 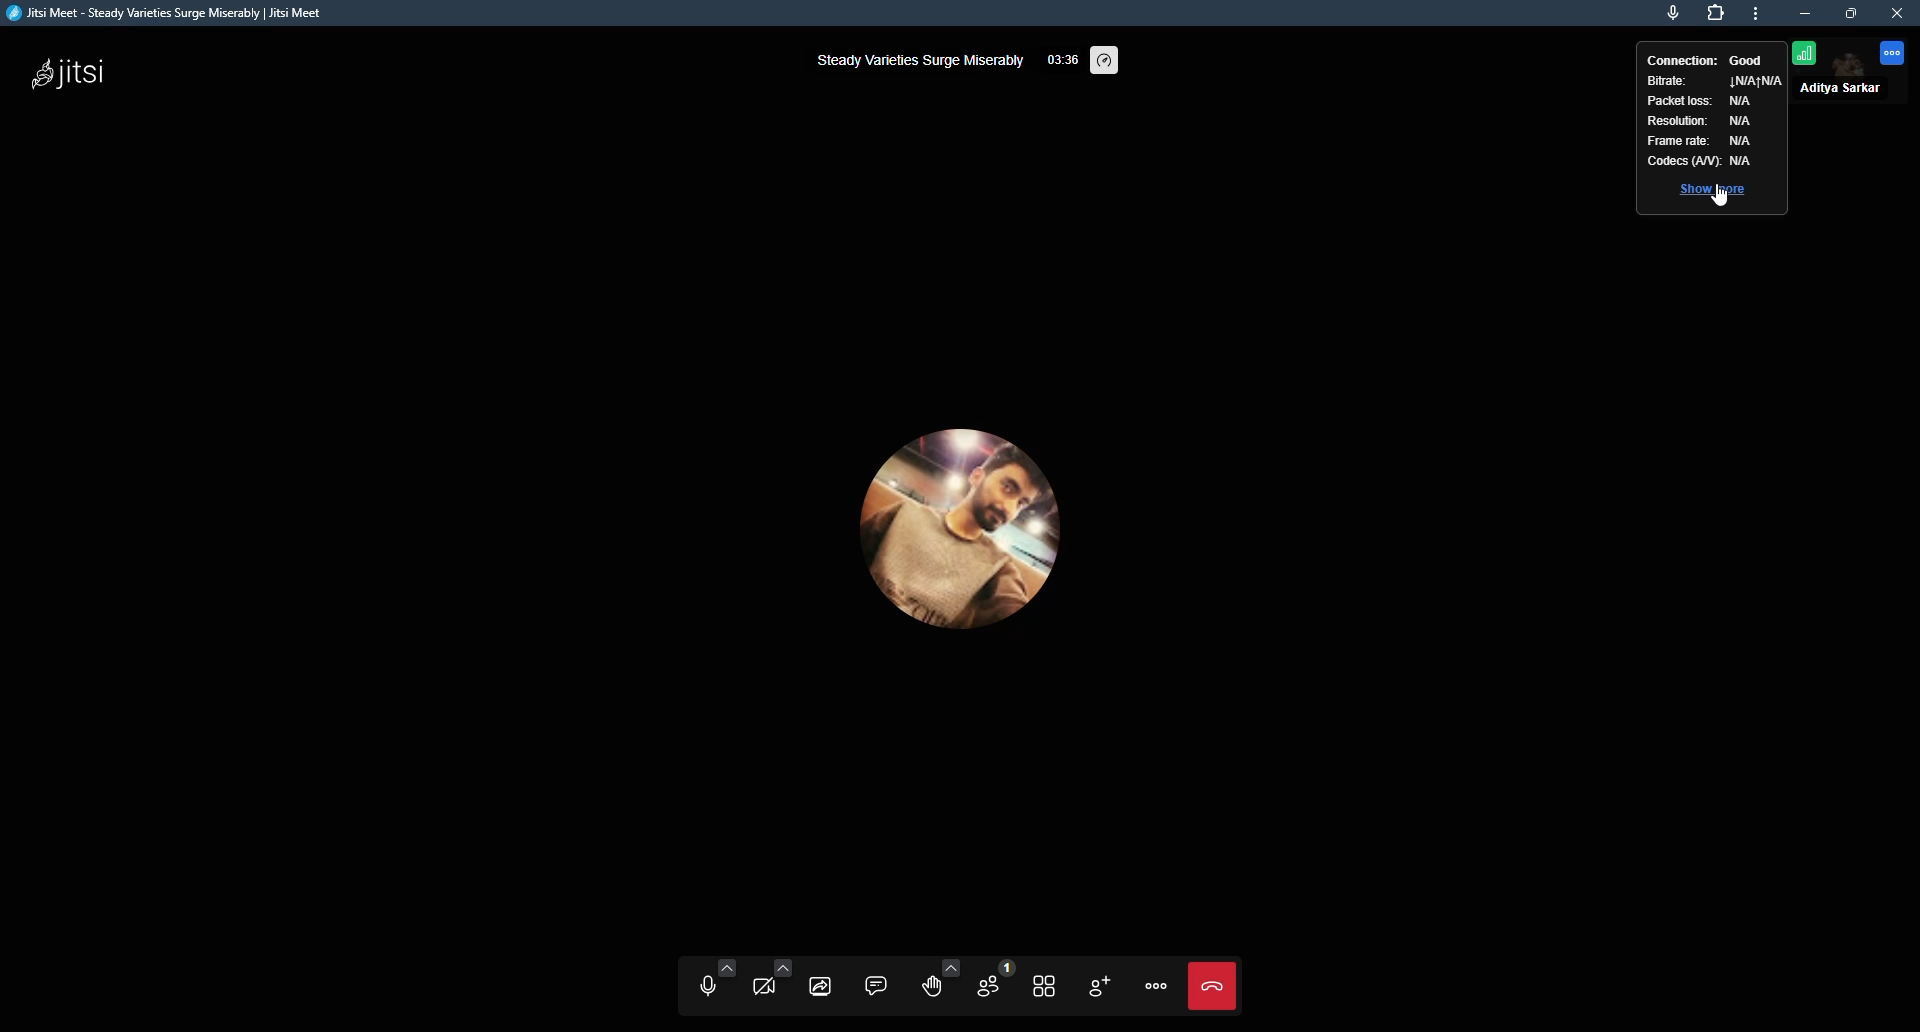 What do you see at coordinates (1098, 987) in the screenshot?
I see `invite people` at bounding box center [1098, 987].